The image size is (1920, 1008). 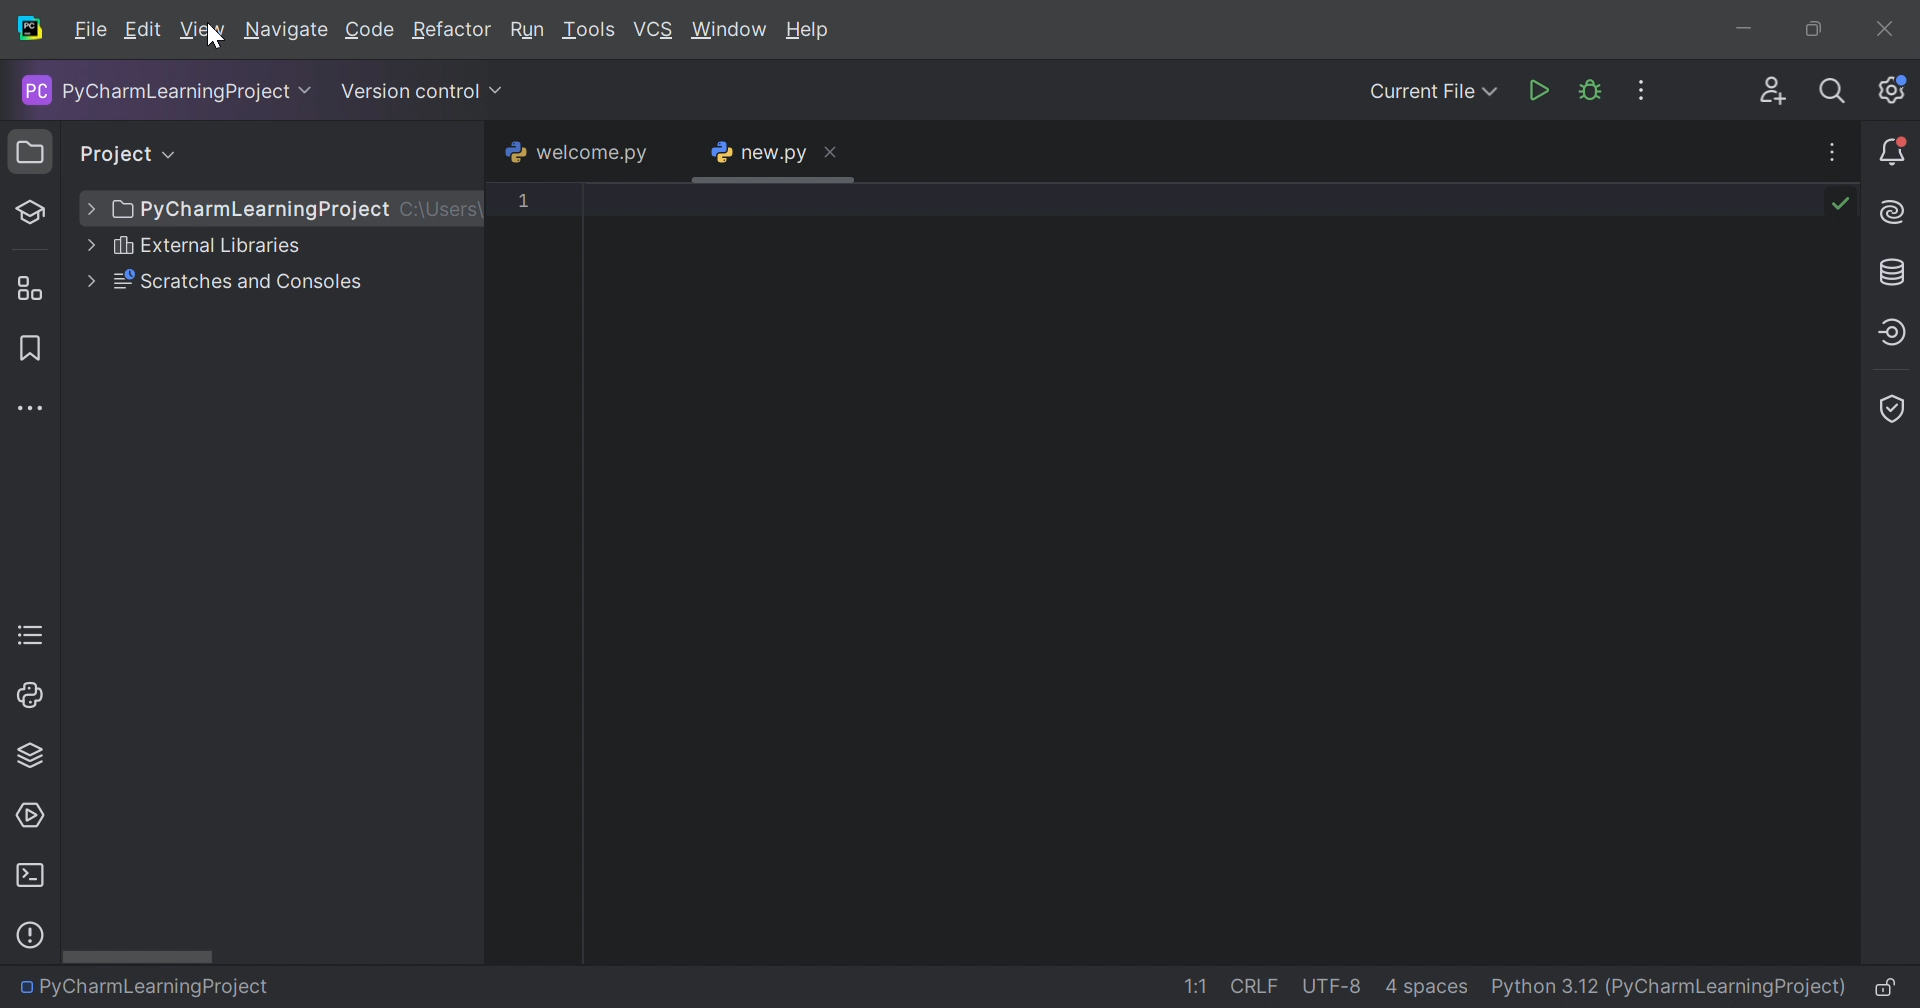 I want to click on Window, so click(x=731, y=30).